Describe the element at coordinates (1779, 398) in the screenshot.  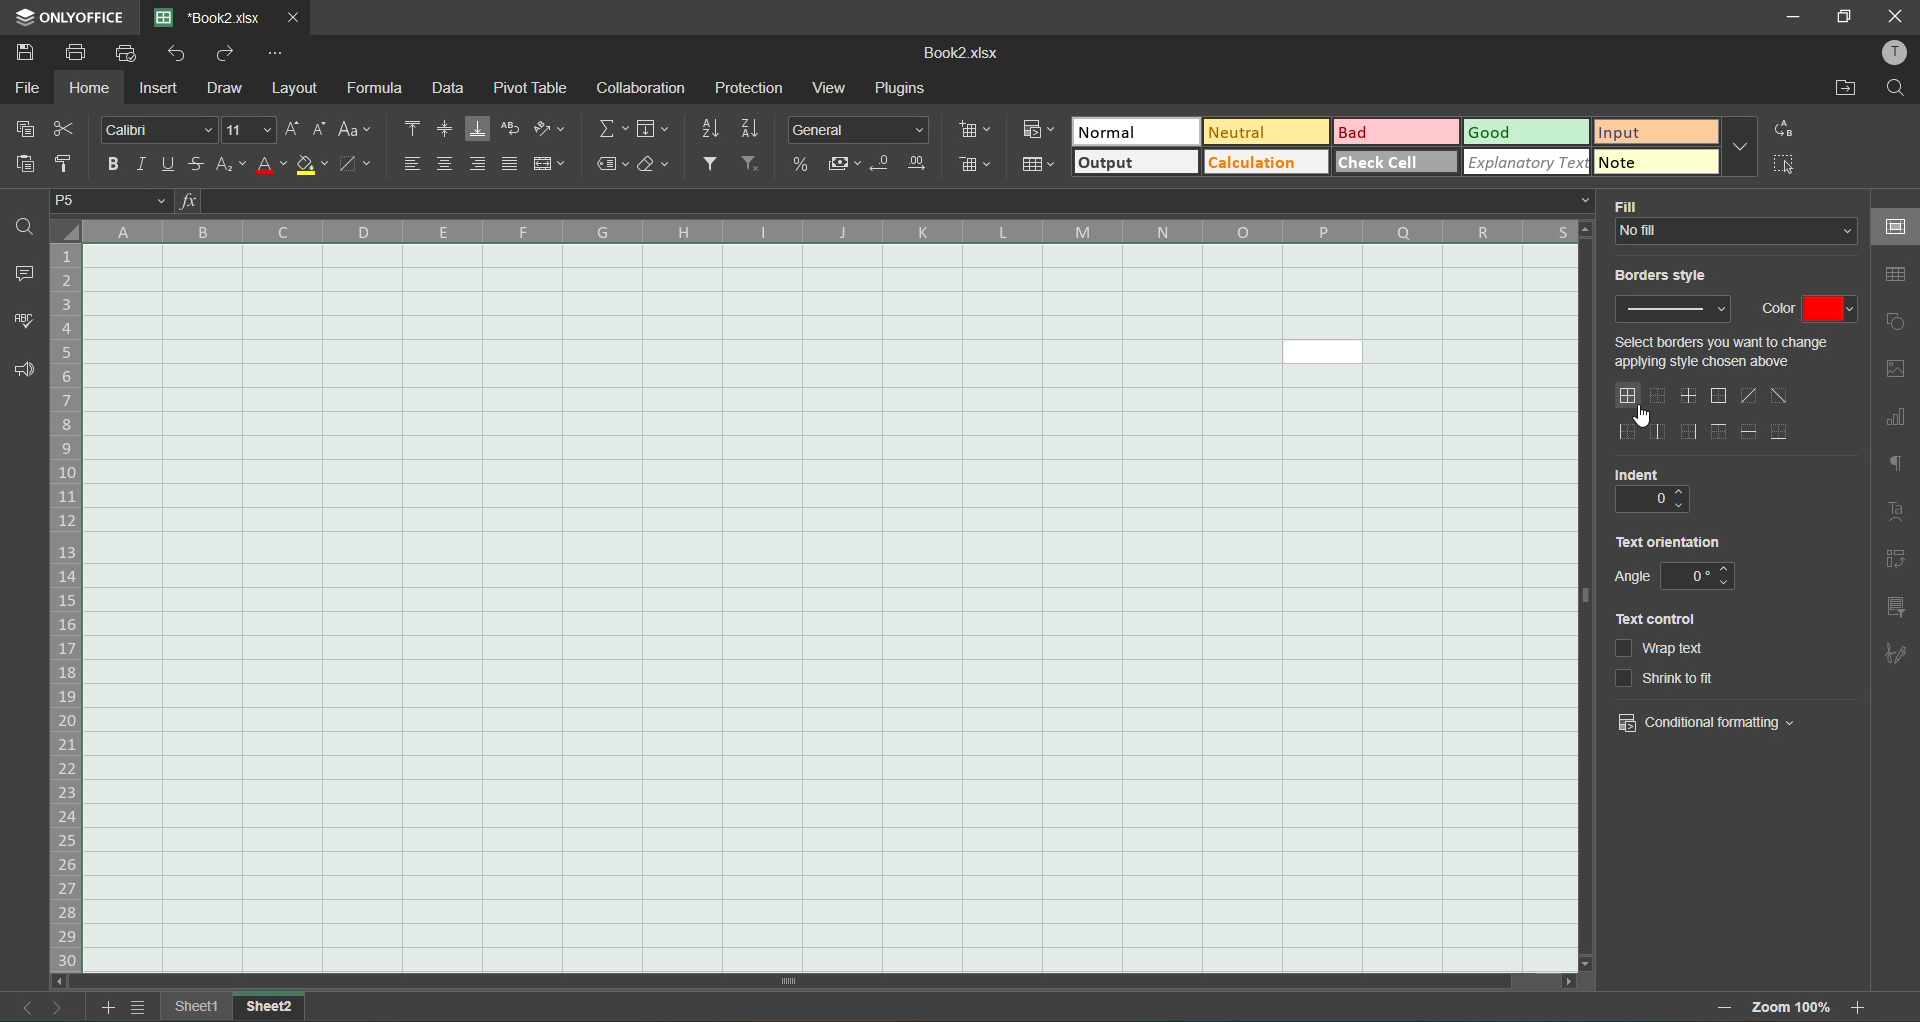
I see `set diagonal down border` at that location.